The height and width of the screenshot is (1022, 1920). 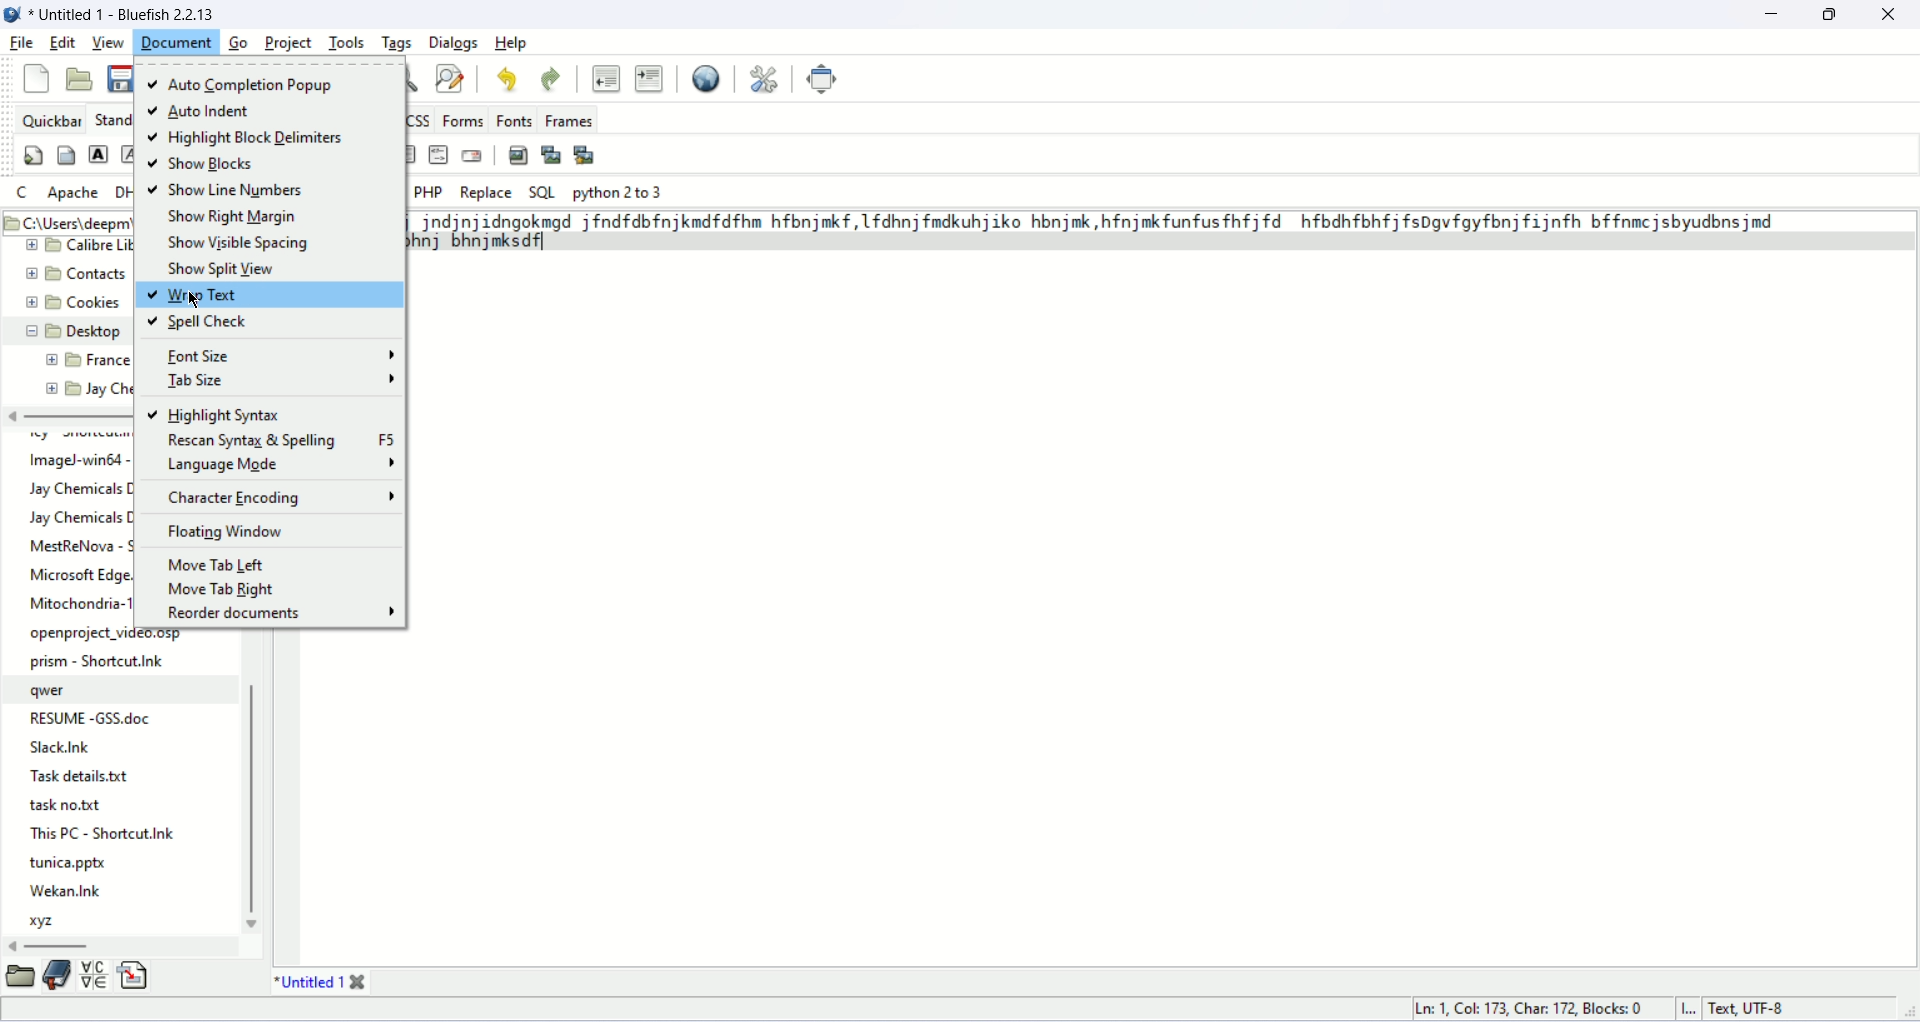 I want to click on new, so click(x=33, y=80).